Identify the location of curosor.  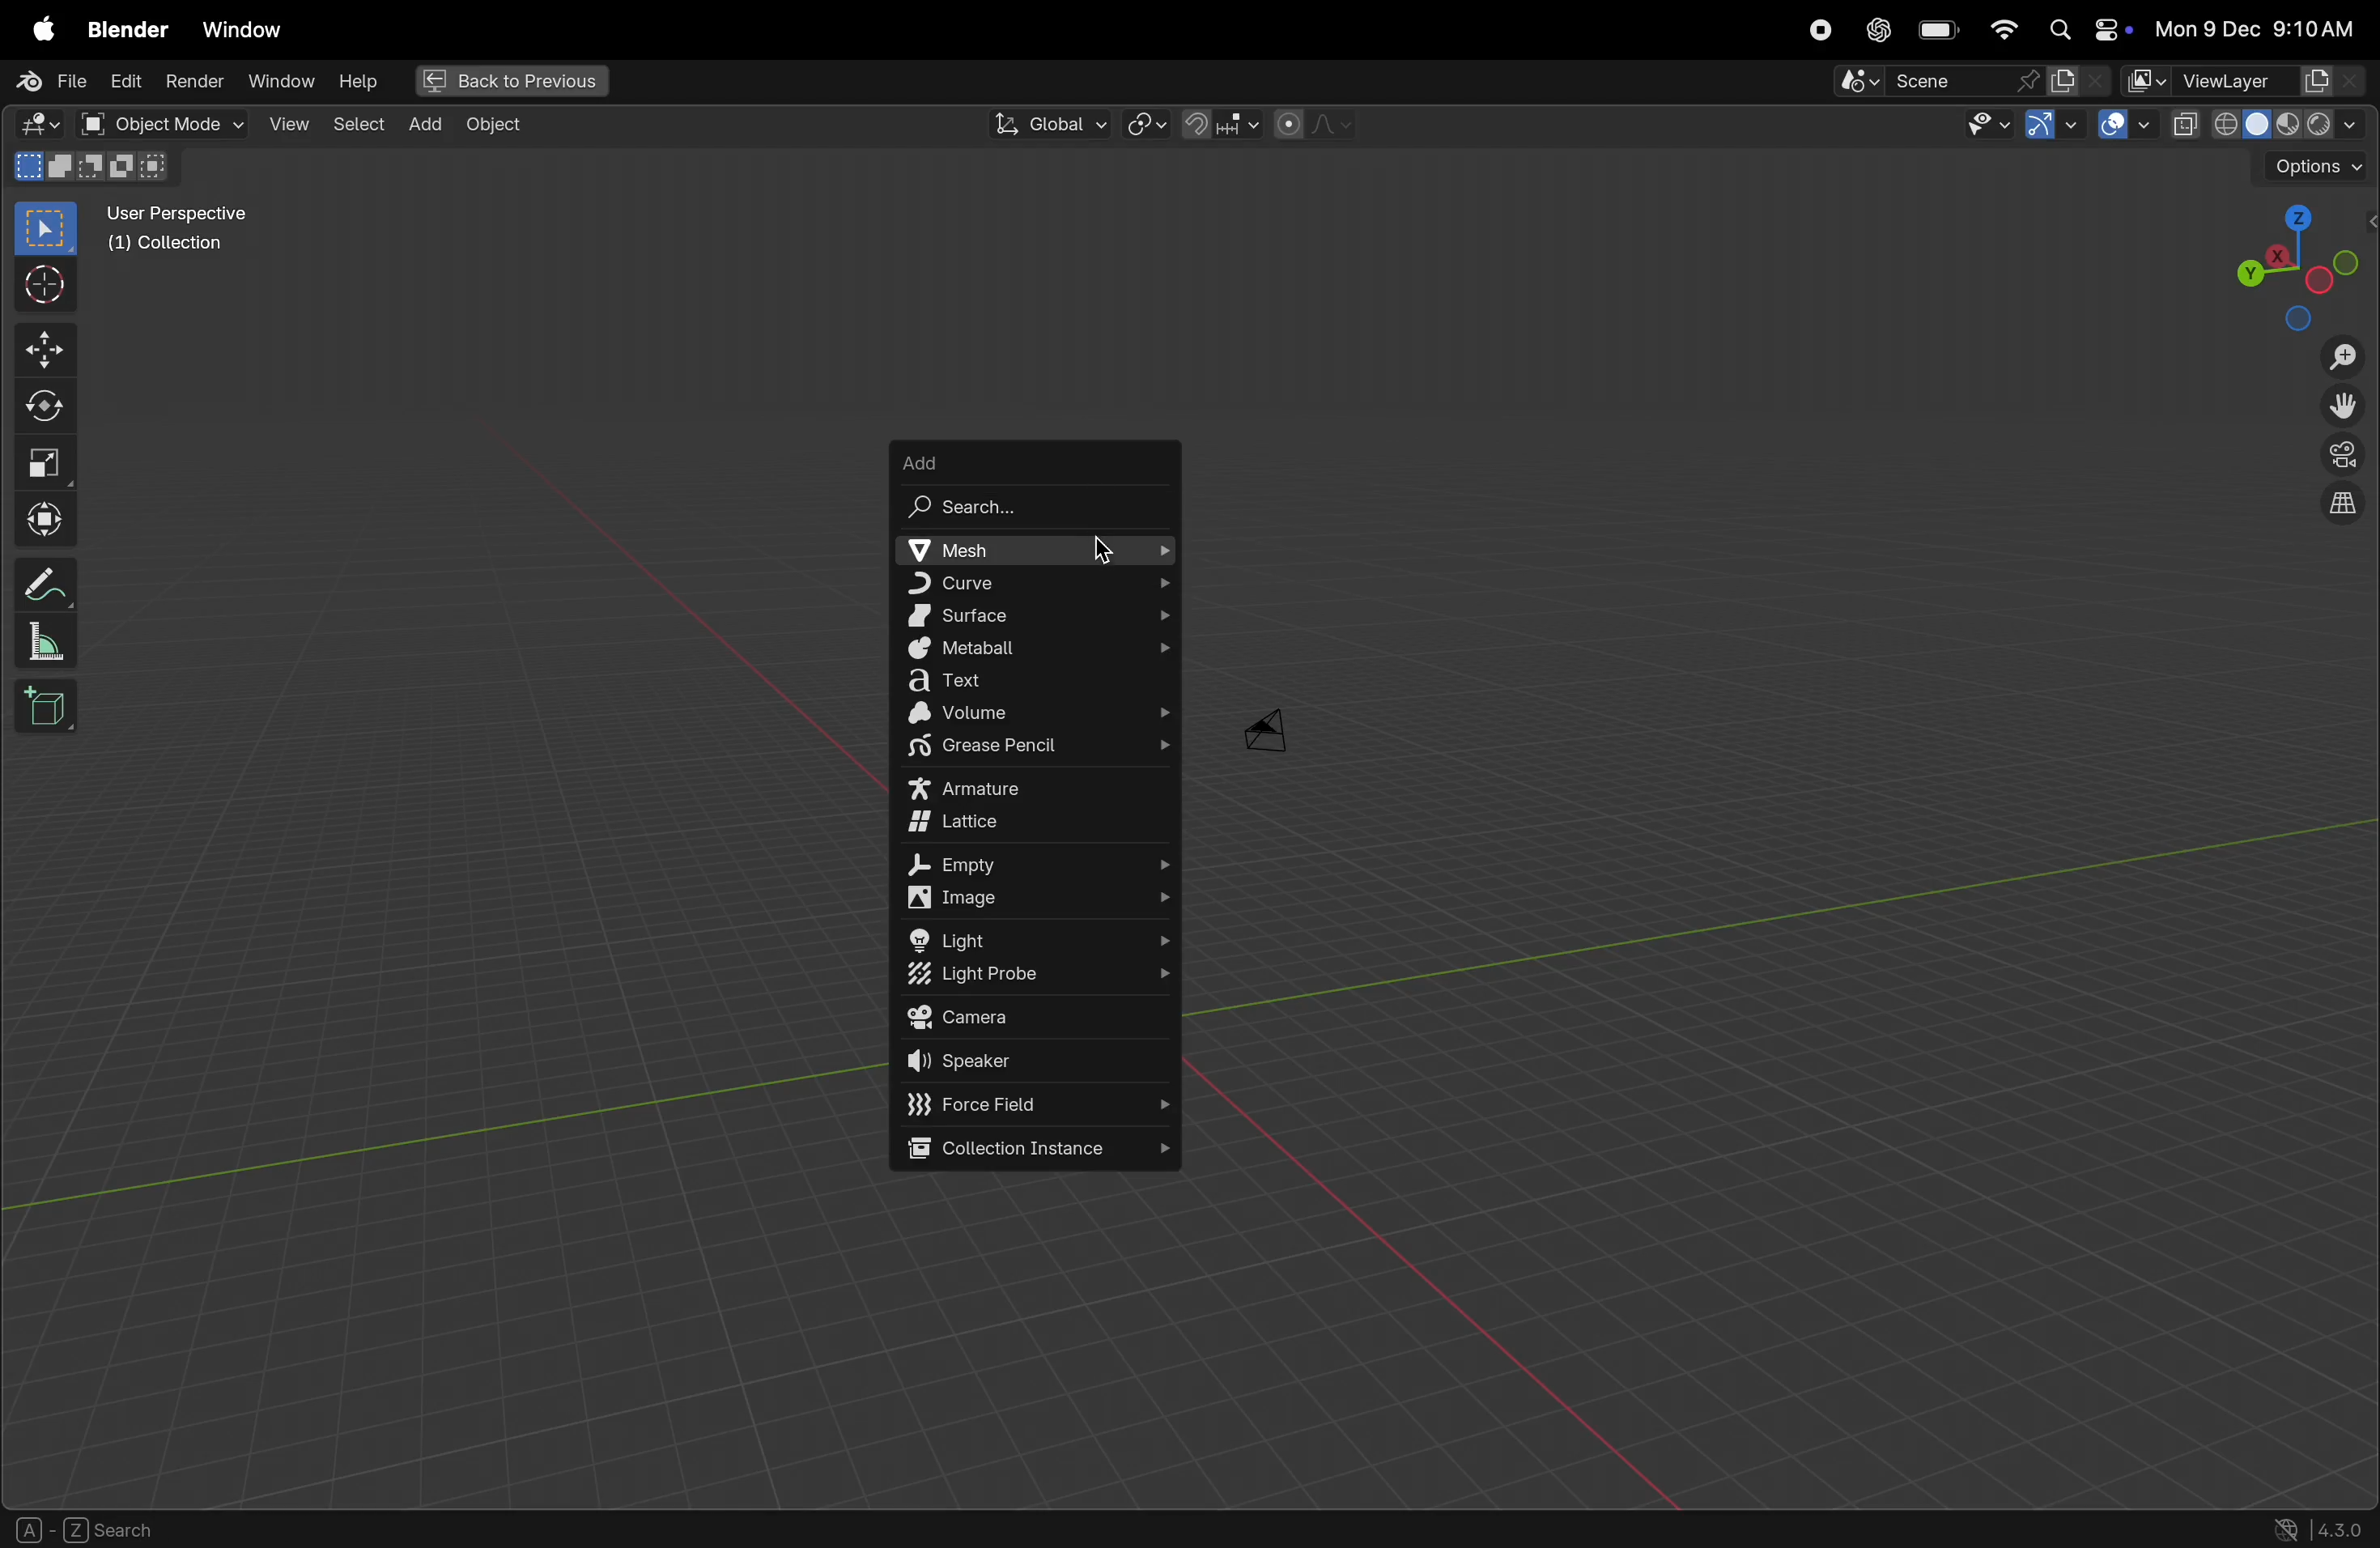
(51, 283).